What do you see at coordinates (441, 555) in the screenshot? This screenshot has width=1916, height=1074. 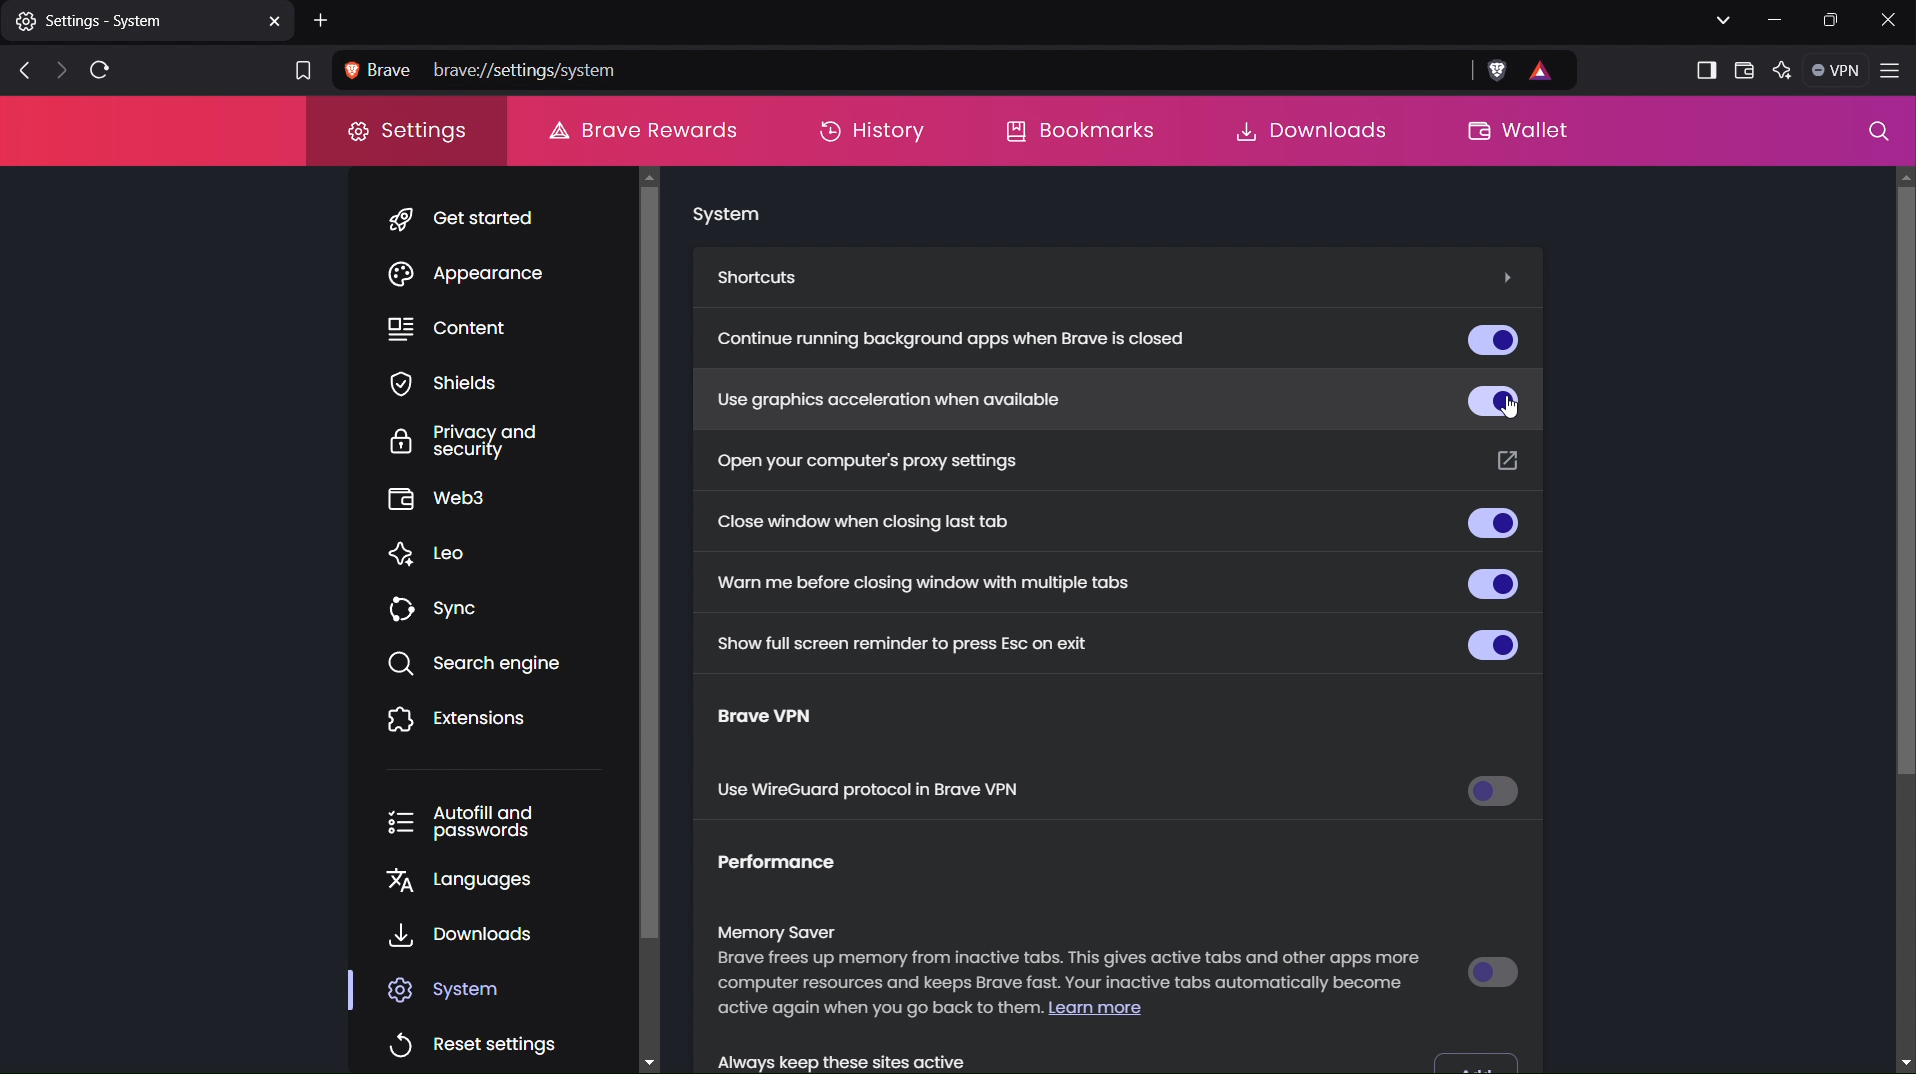 I see `Leo` at bounding box center [441, 555].